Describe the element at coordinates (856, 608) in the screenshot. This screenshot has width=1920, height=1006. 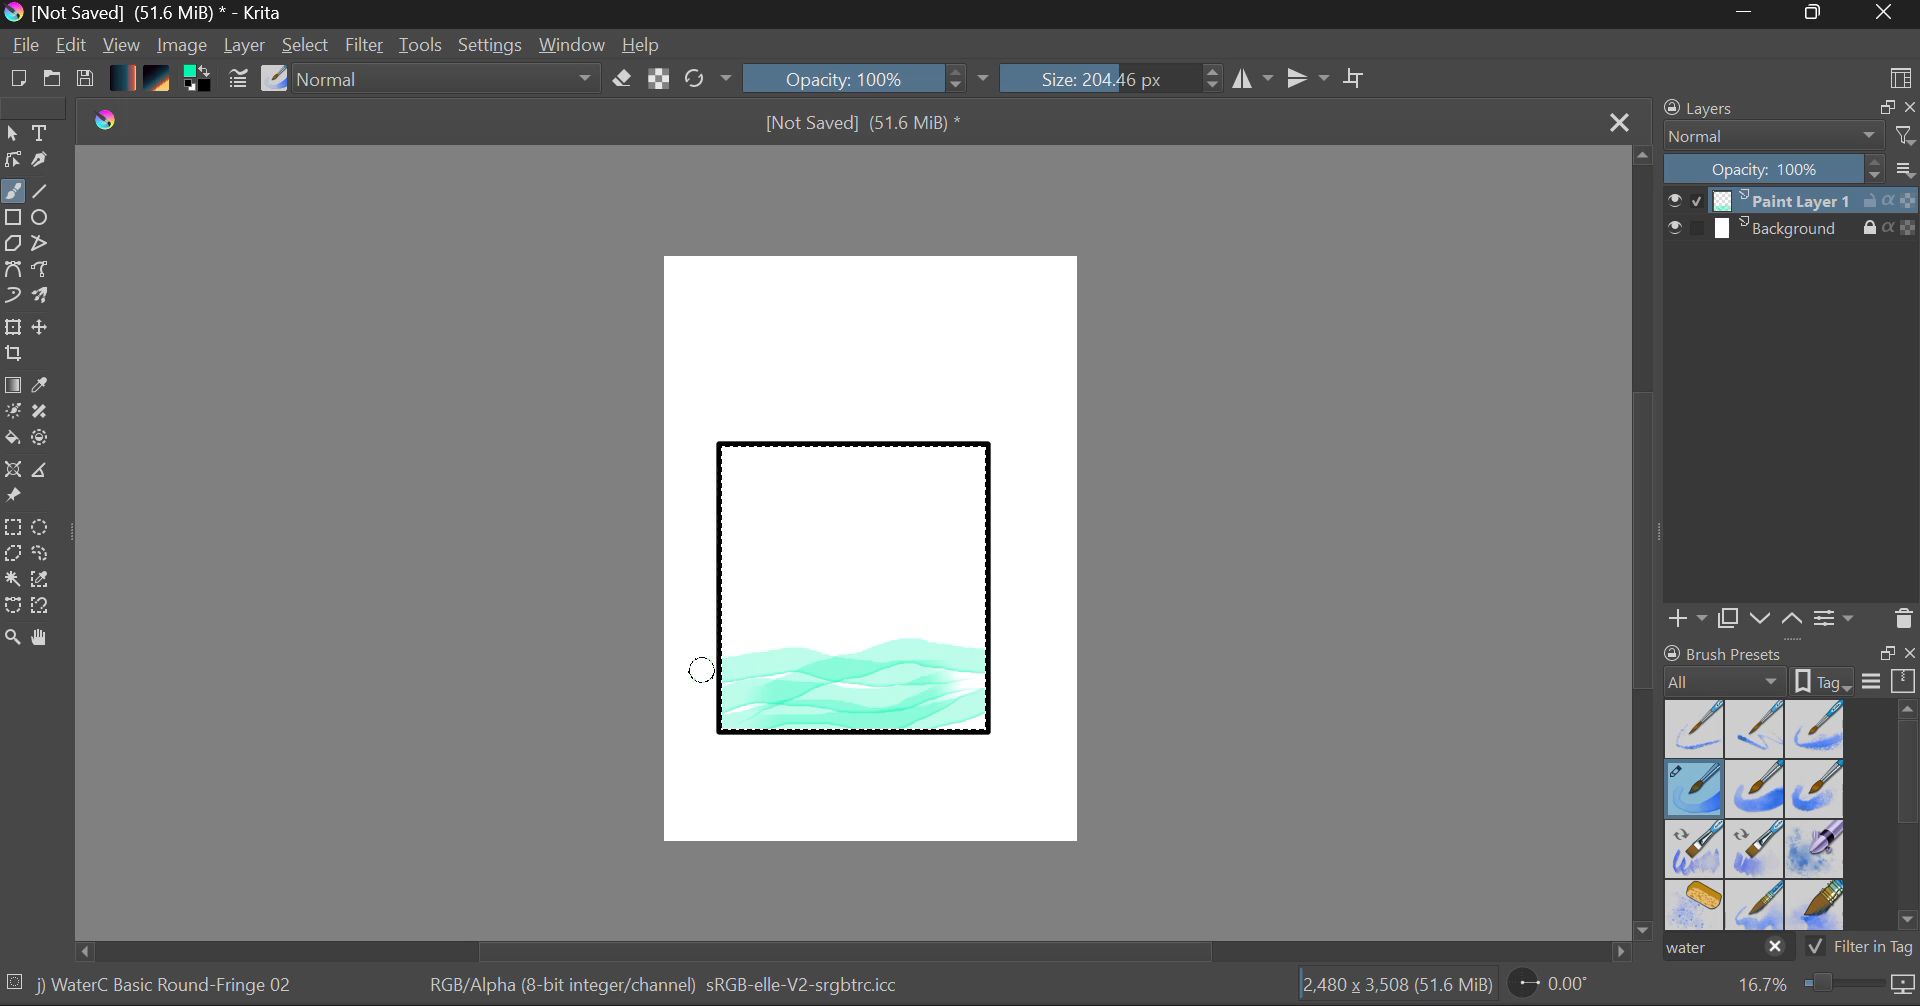
I see `Rectangle Shape Selected` at that location.